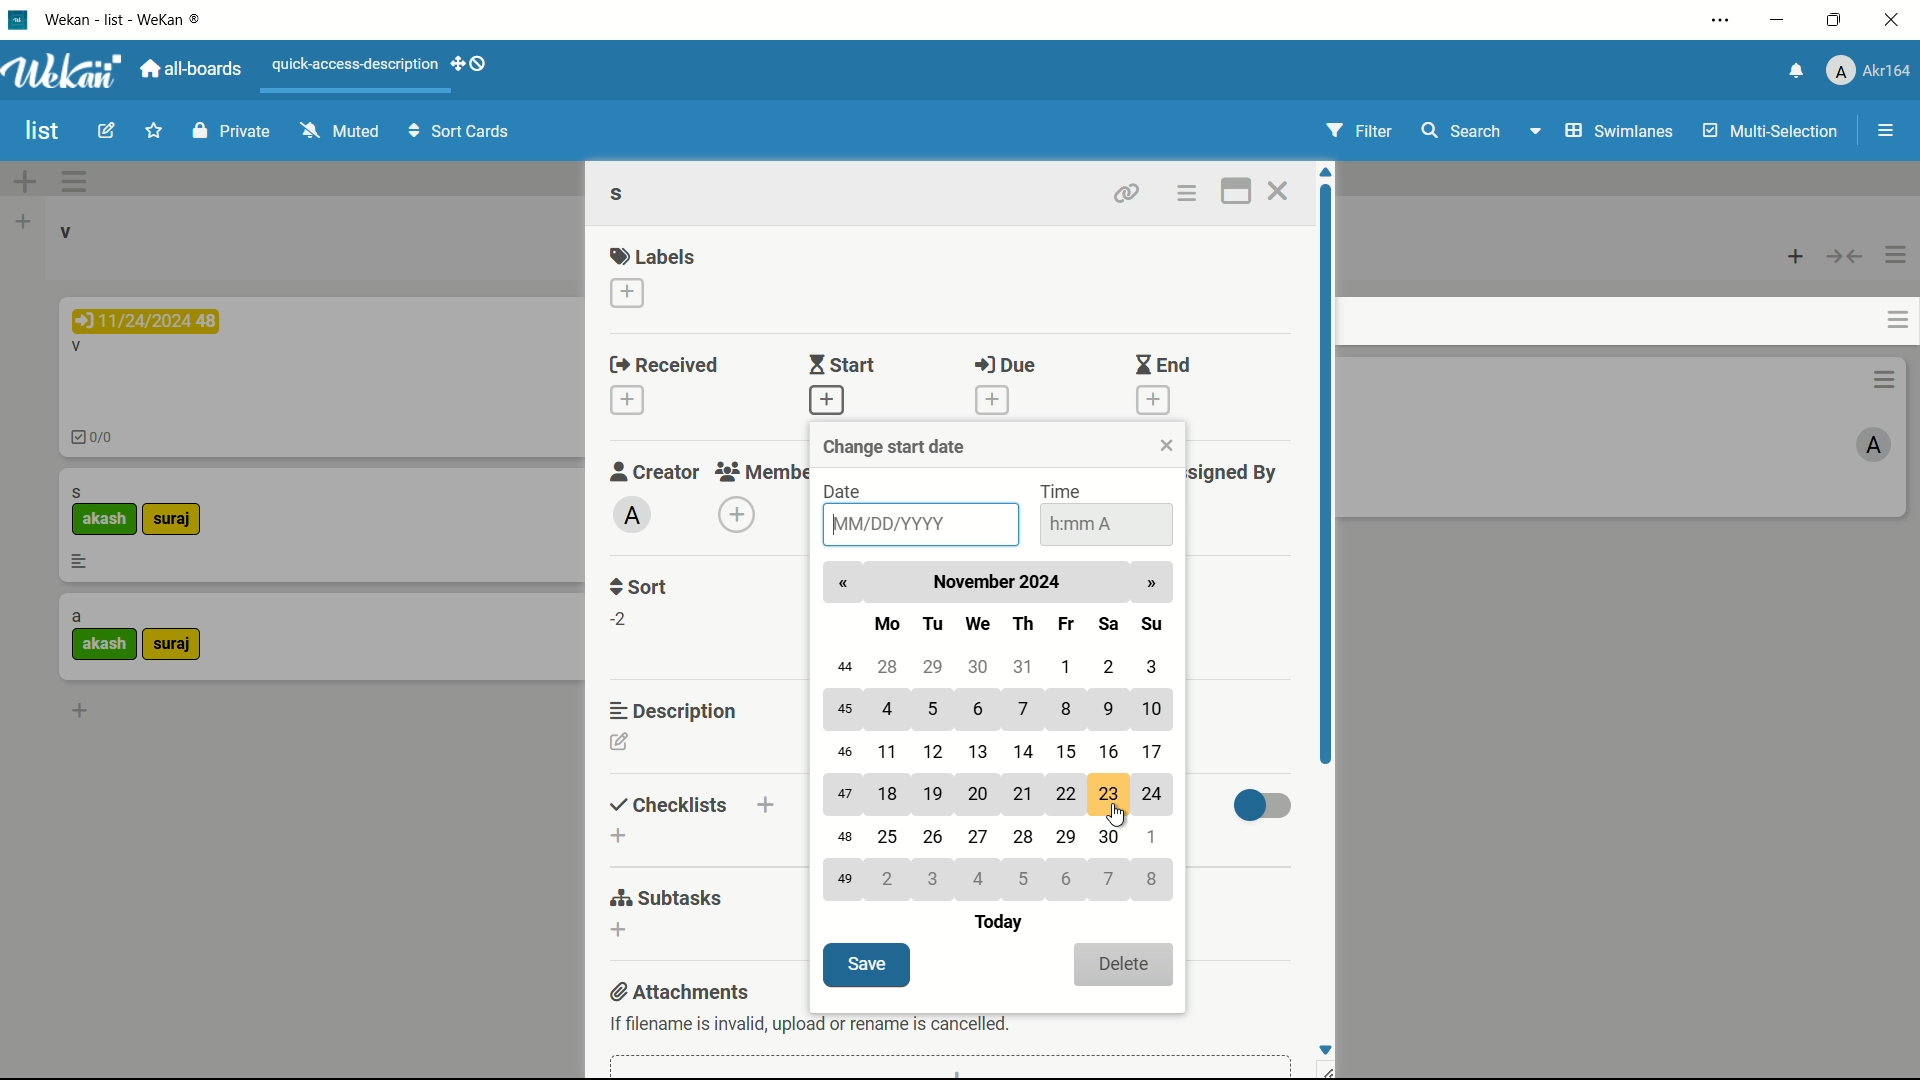 The image size is (1920, 1080). I want to click on edit, so click(106, 130).